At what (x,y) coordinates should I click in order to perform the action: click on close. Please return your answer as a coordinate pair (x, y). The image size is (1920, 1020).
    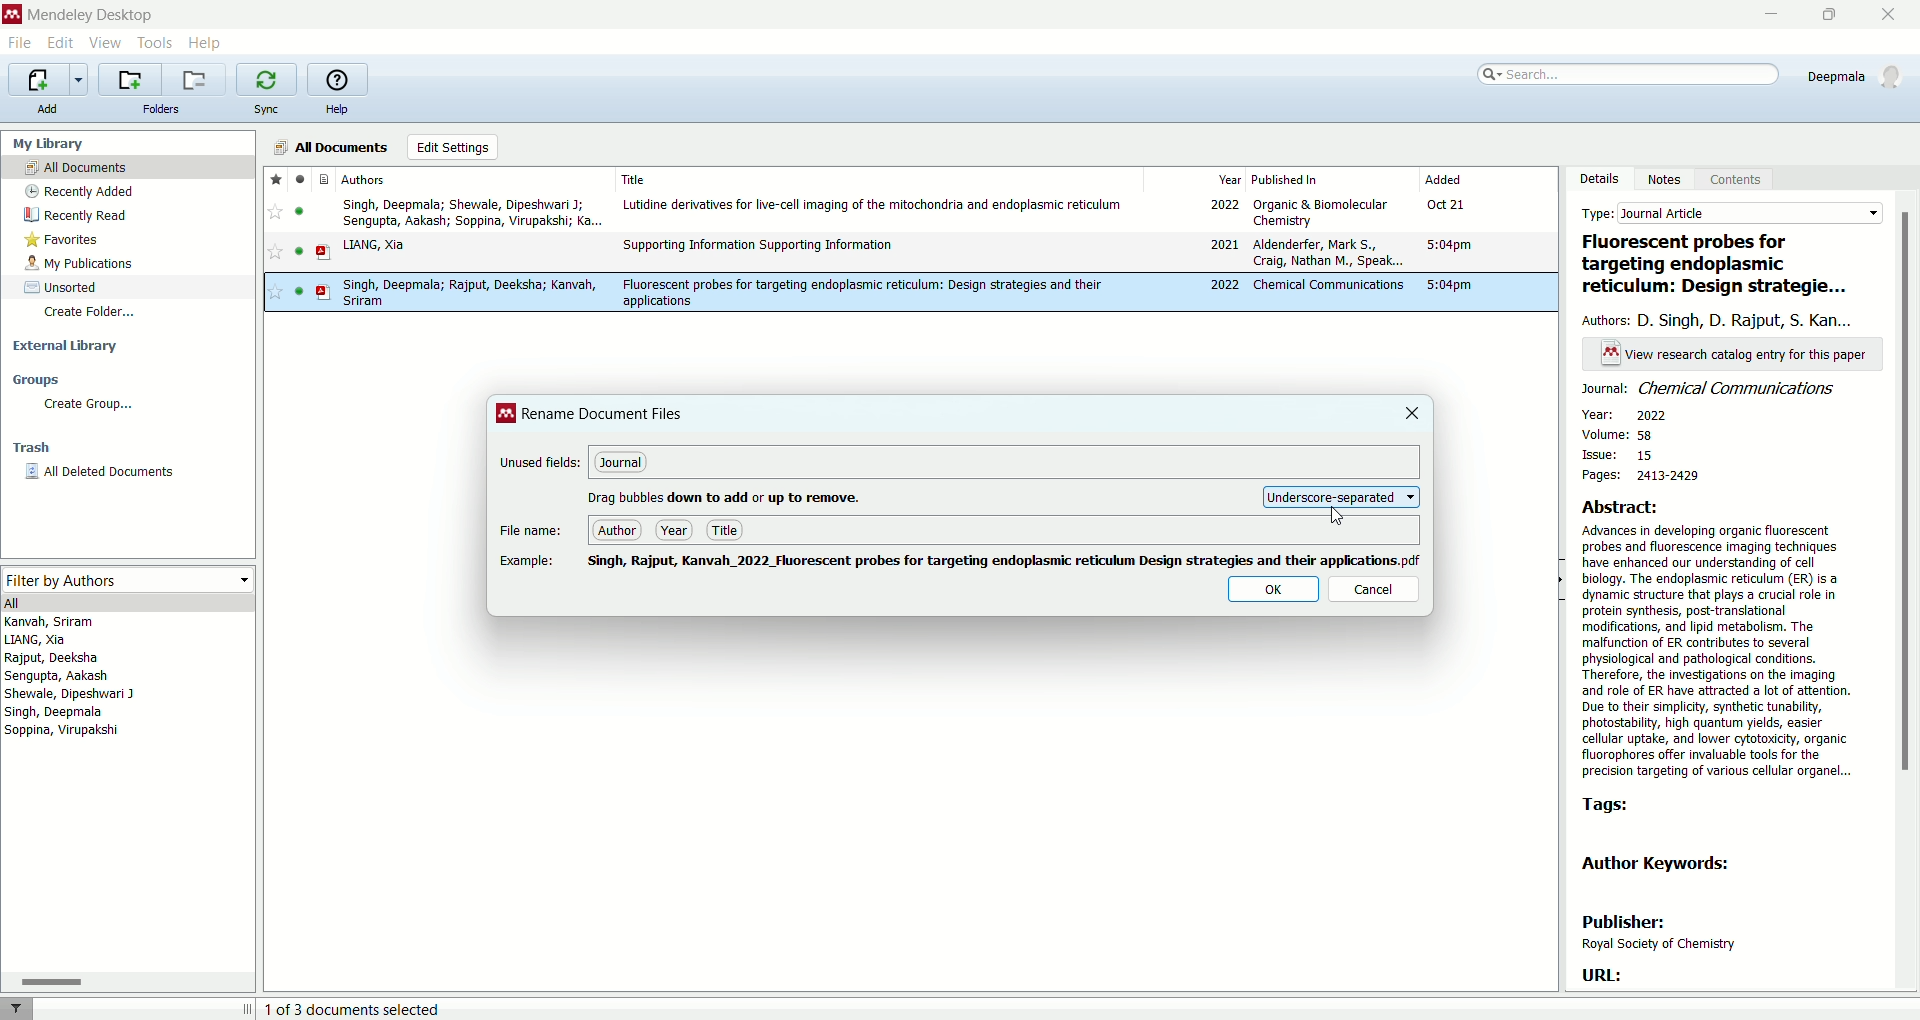
    Looking at the image, I should click on (1888, 15).